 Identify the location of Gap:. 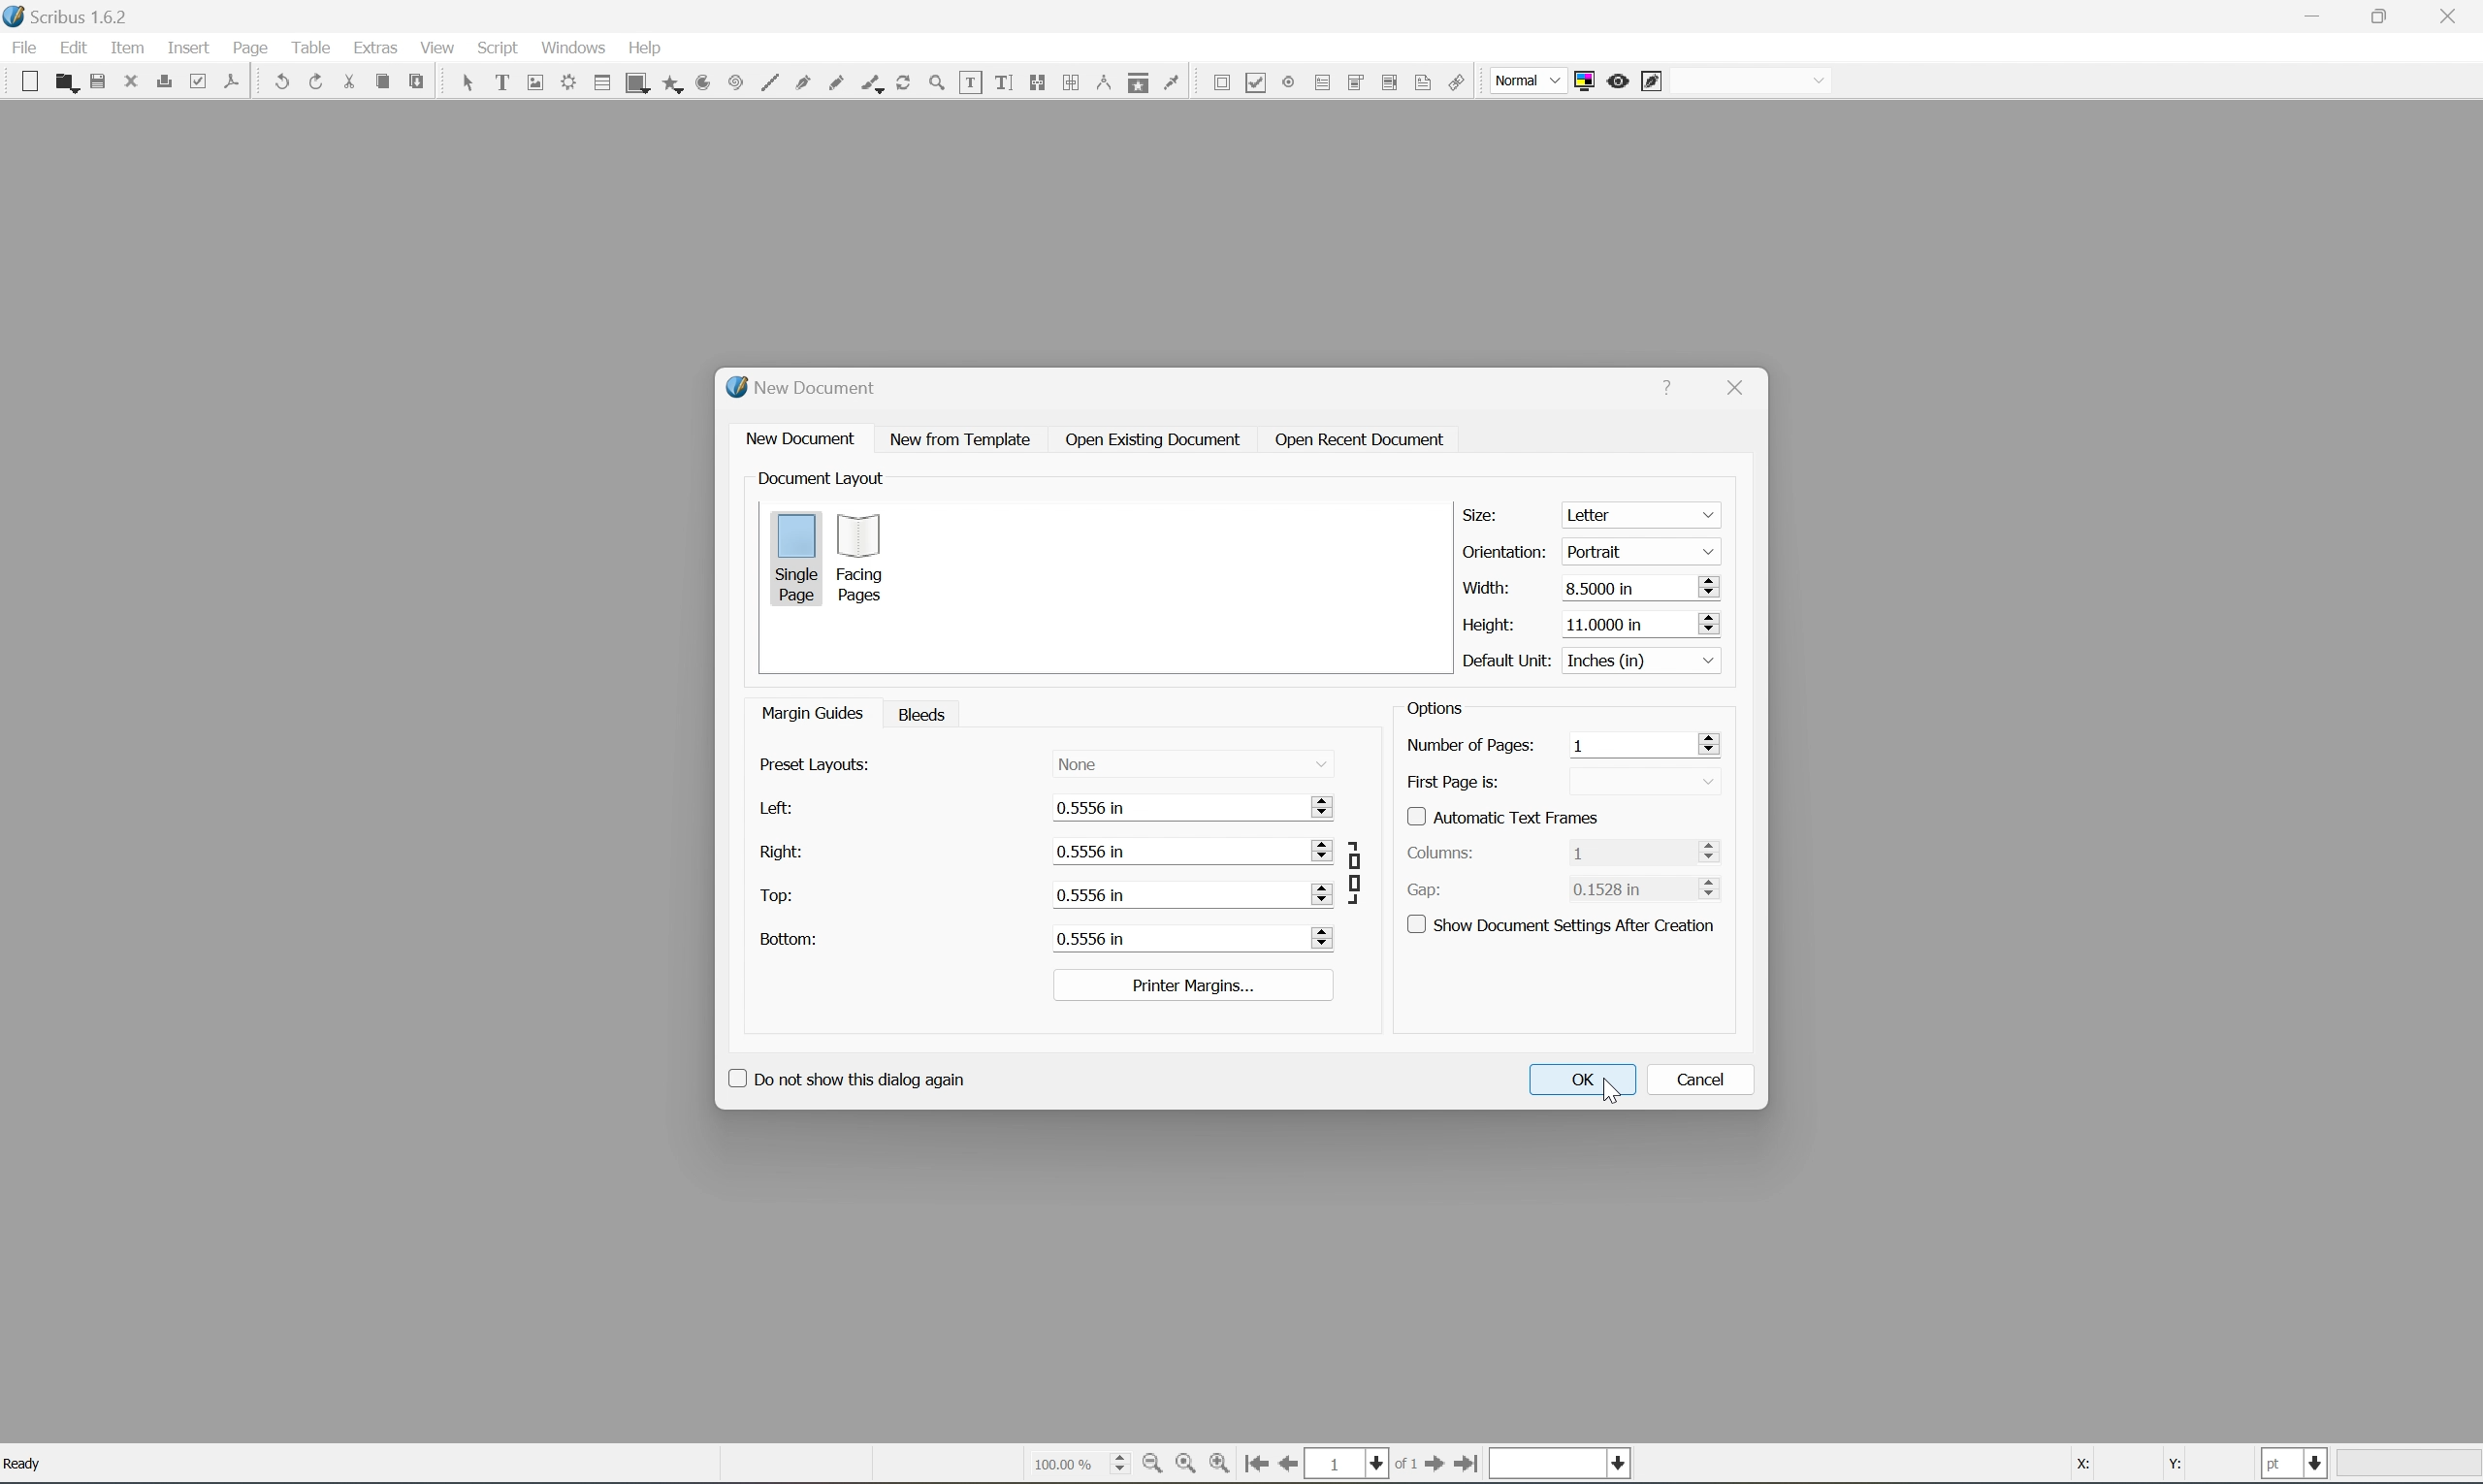
(1431, 890).